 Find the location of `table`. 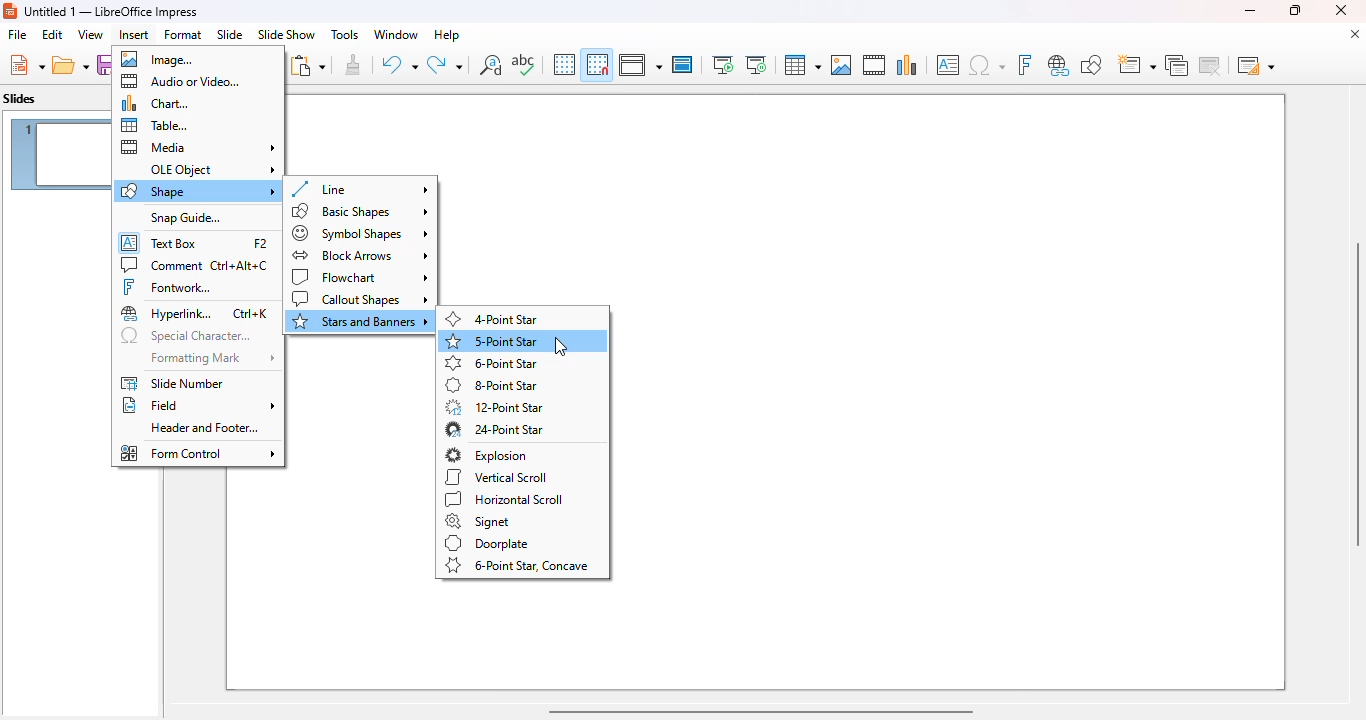

table is located at coordinates (155, 125).